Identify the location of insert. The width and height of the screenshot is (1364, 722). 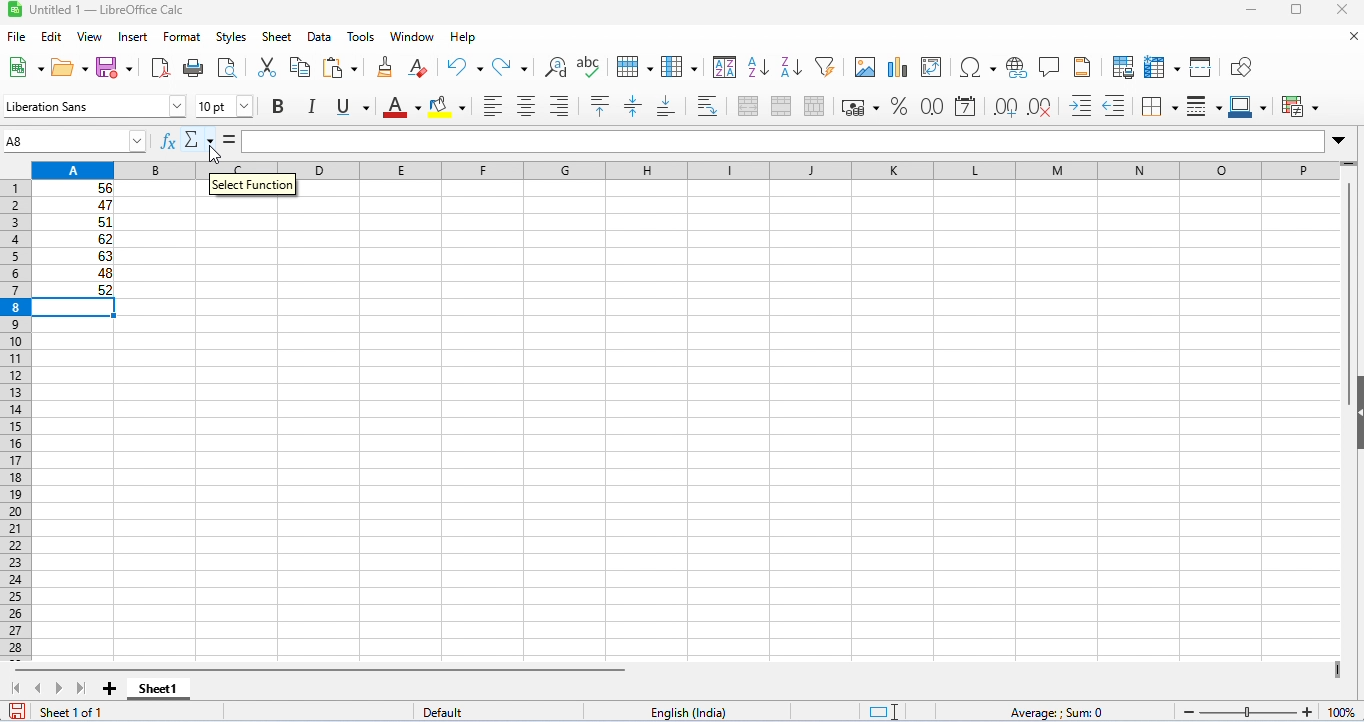
(136, 36).